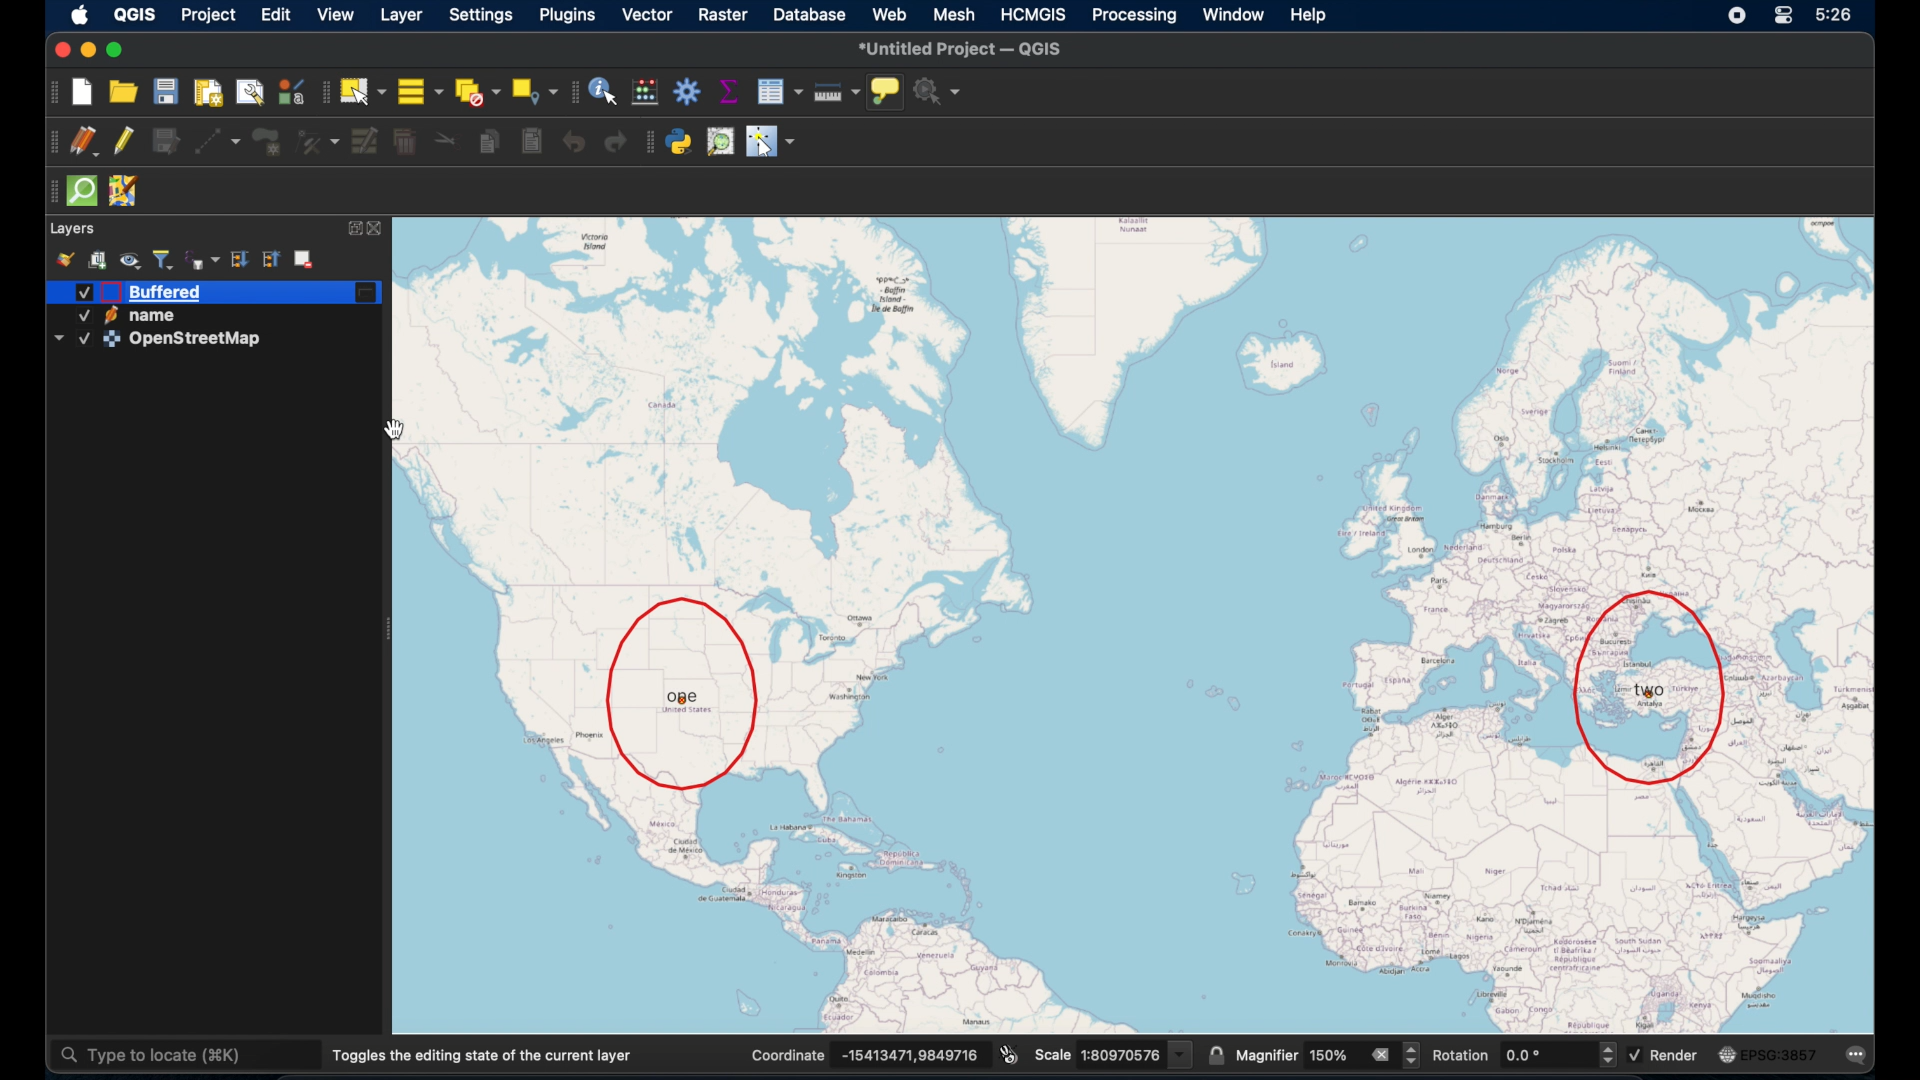 The height and width of the screenshot is (1080, 1920). What do you see at coordinates (165, 138) in the screenshot?
I see `save layer edits` at bounding box center [165, 138].